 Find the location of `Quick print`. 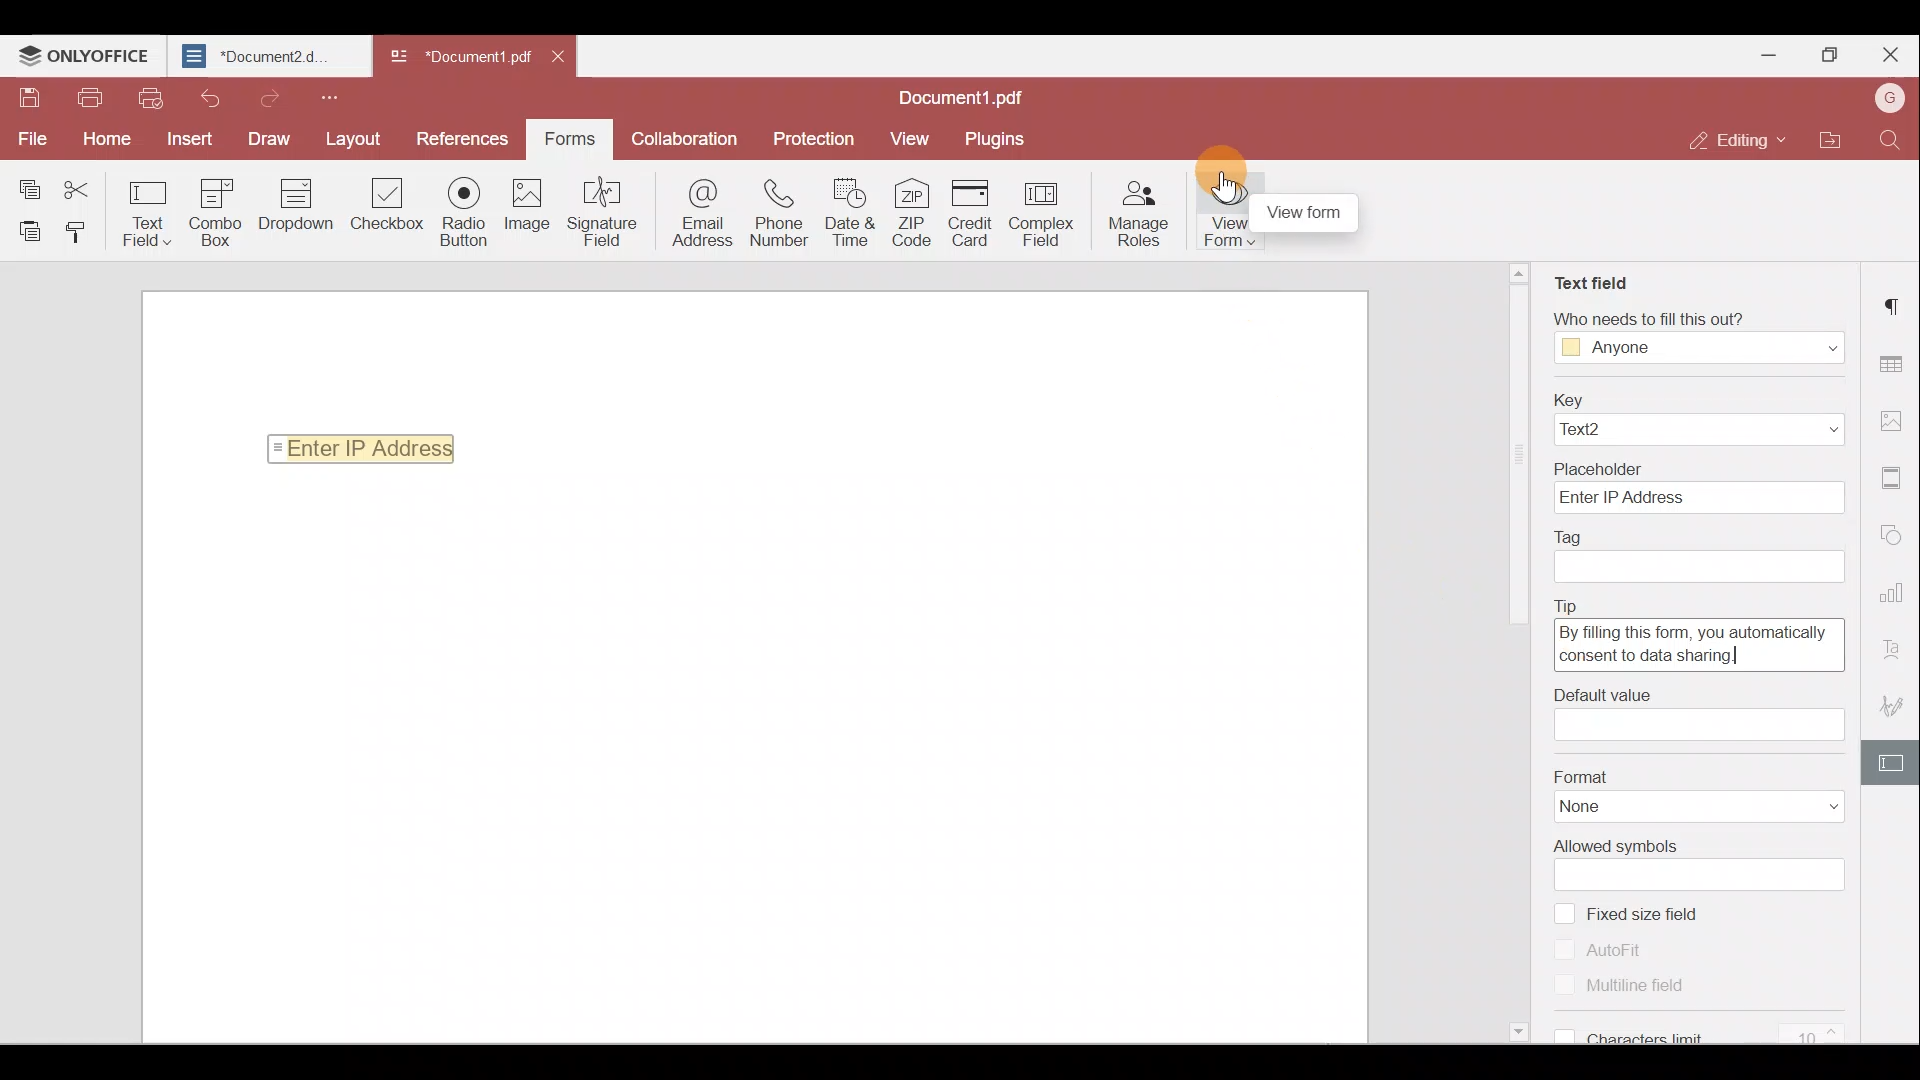

Quick print is located at coordinates (151, 100).